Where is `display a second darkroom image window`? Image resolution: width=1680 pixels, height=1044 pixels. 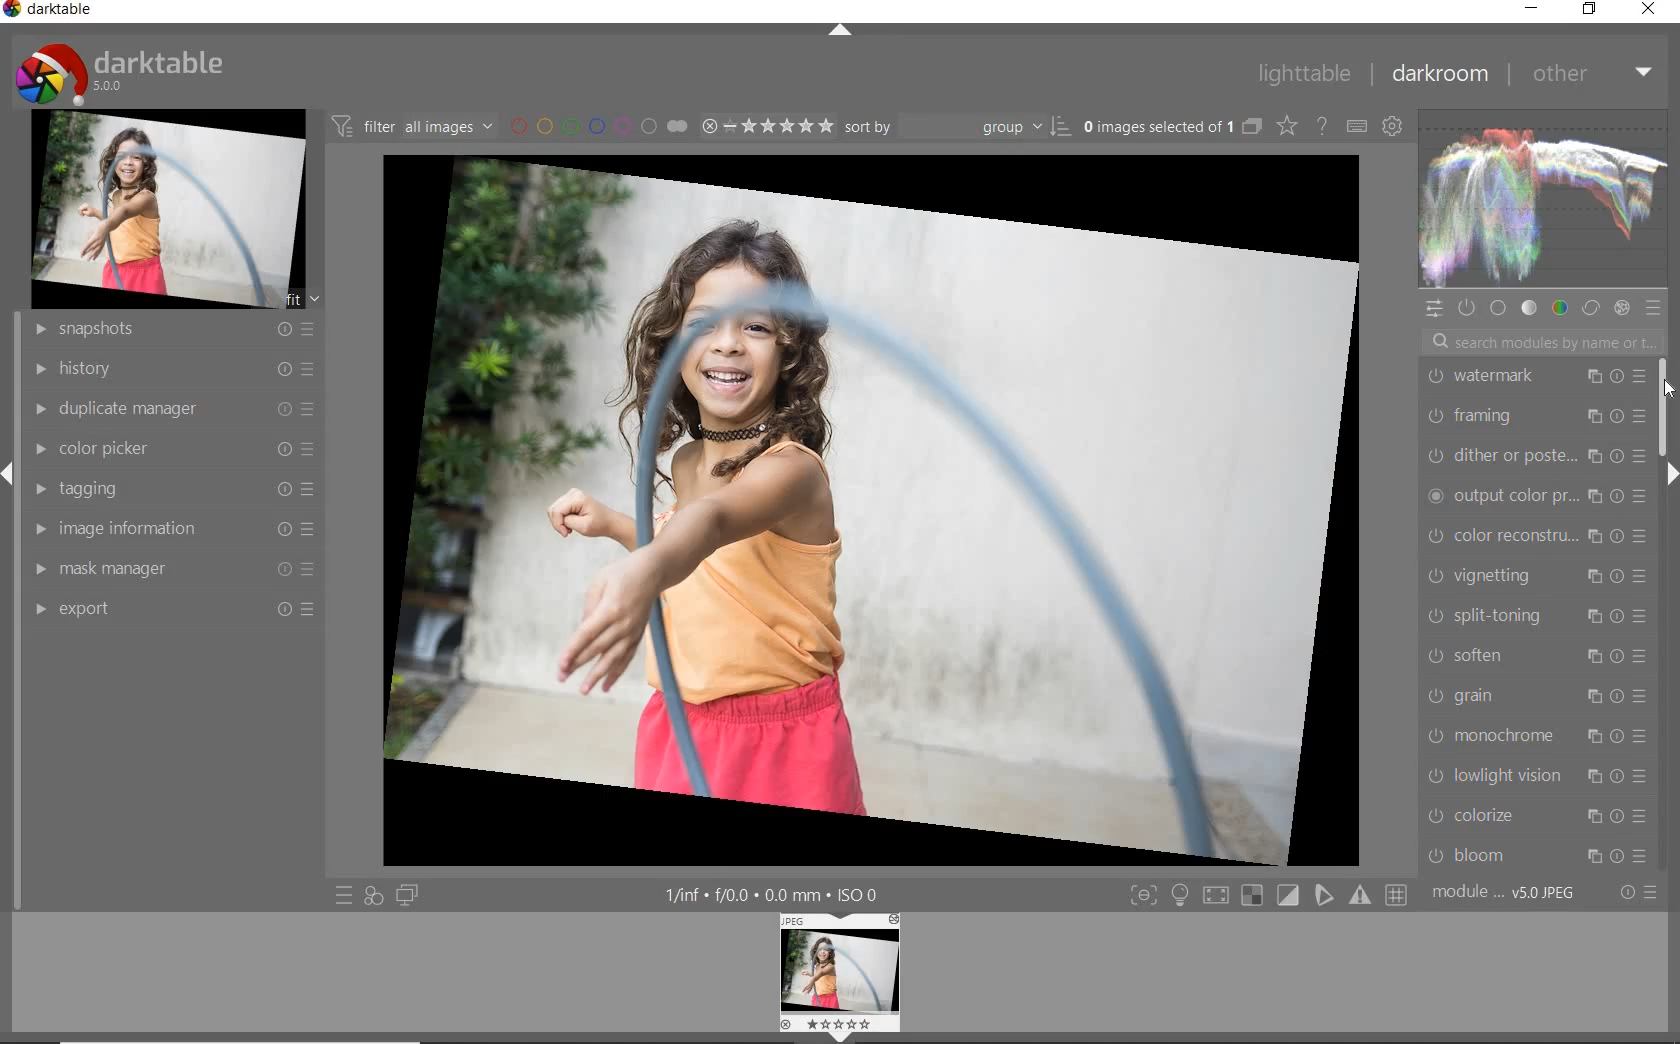 display a second darkroom image window is located at coordinates (406, 896).